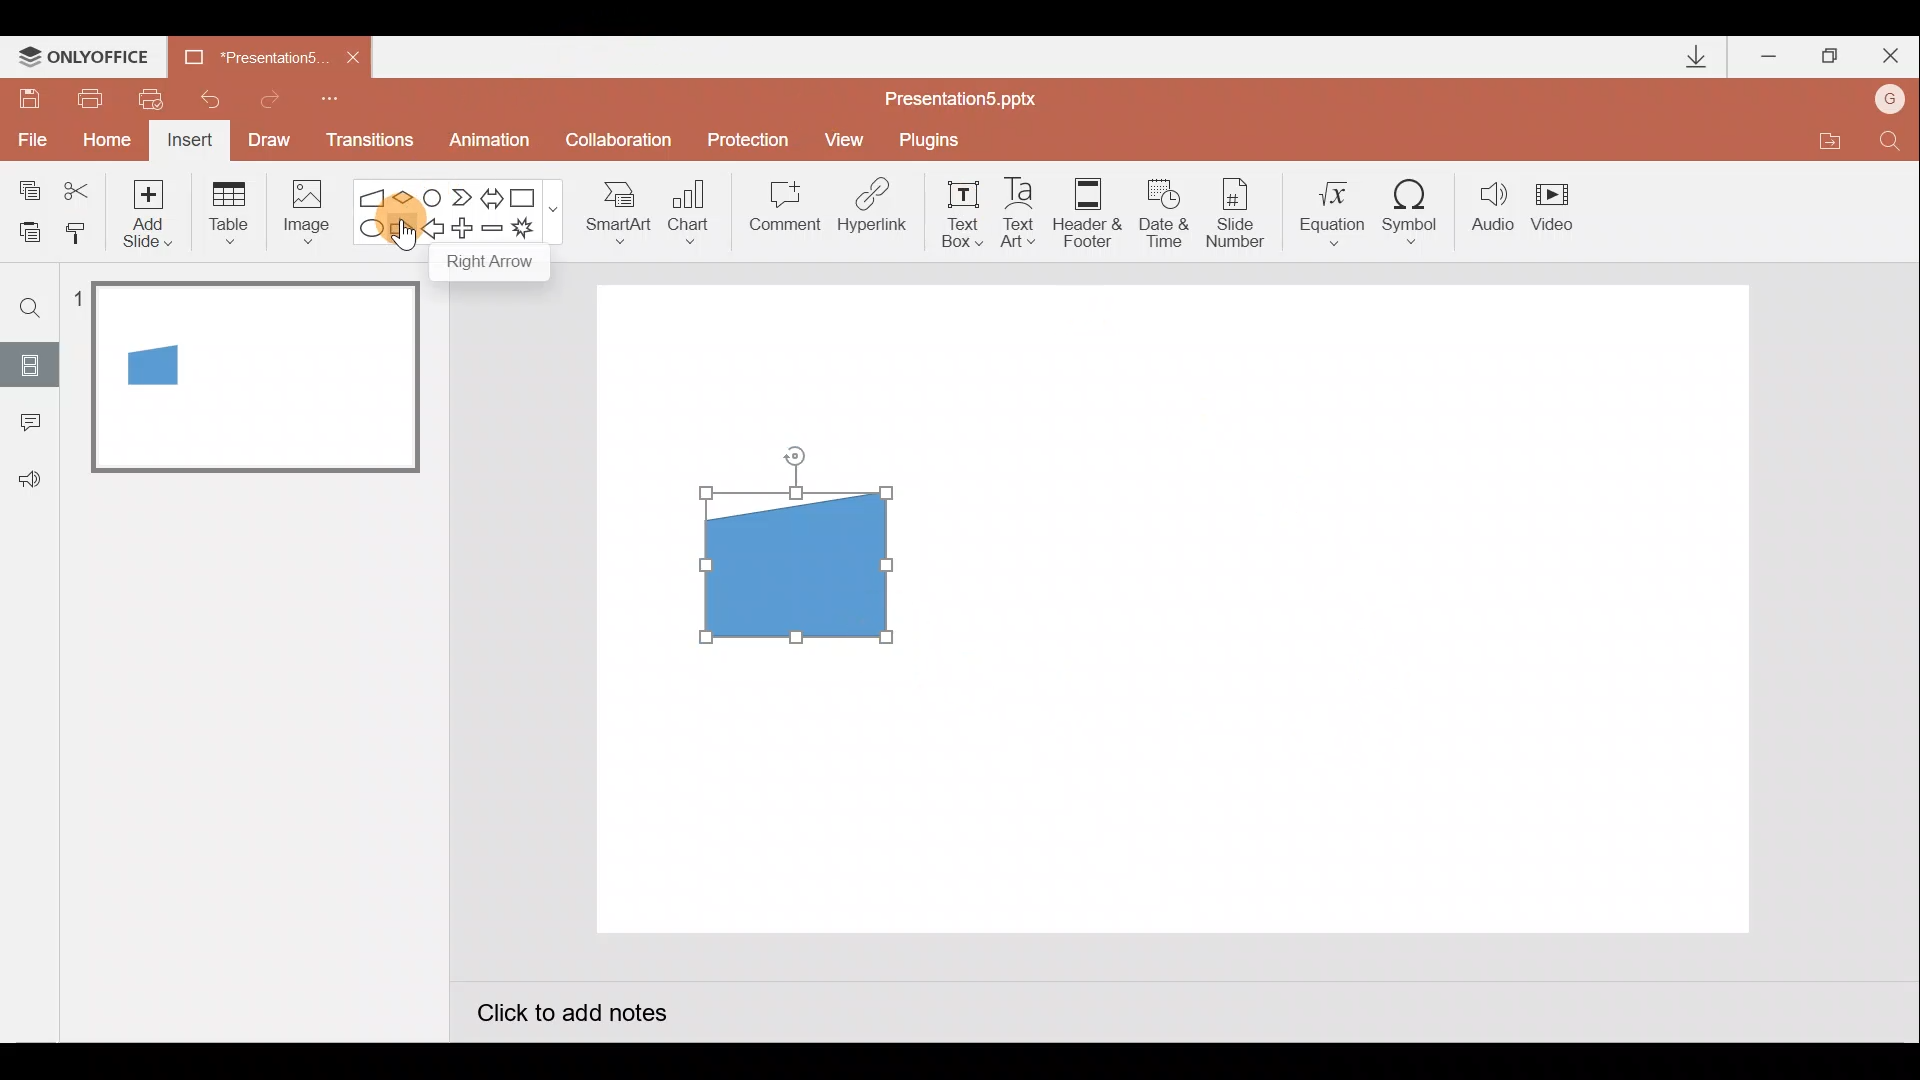  Describe the element at coordinates (152, 209) in the screenshot. I see `Add slide` at that location.